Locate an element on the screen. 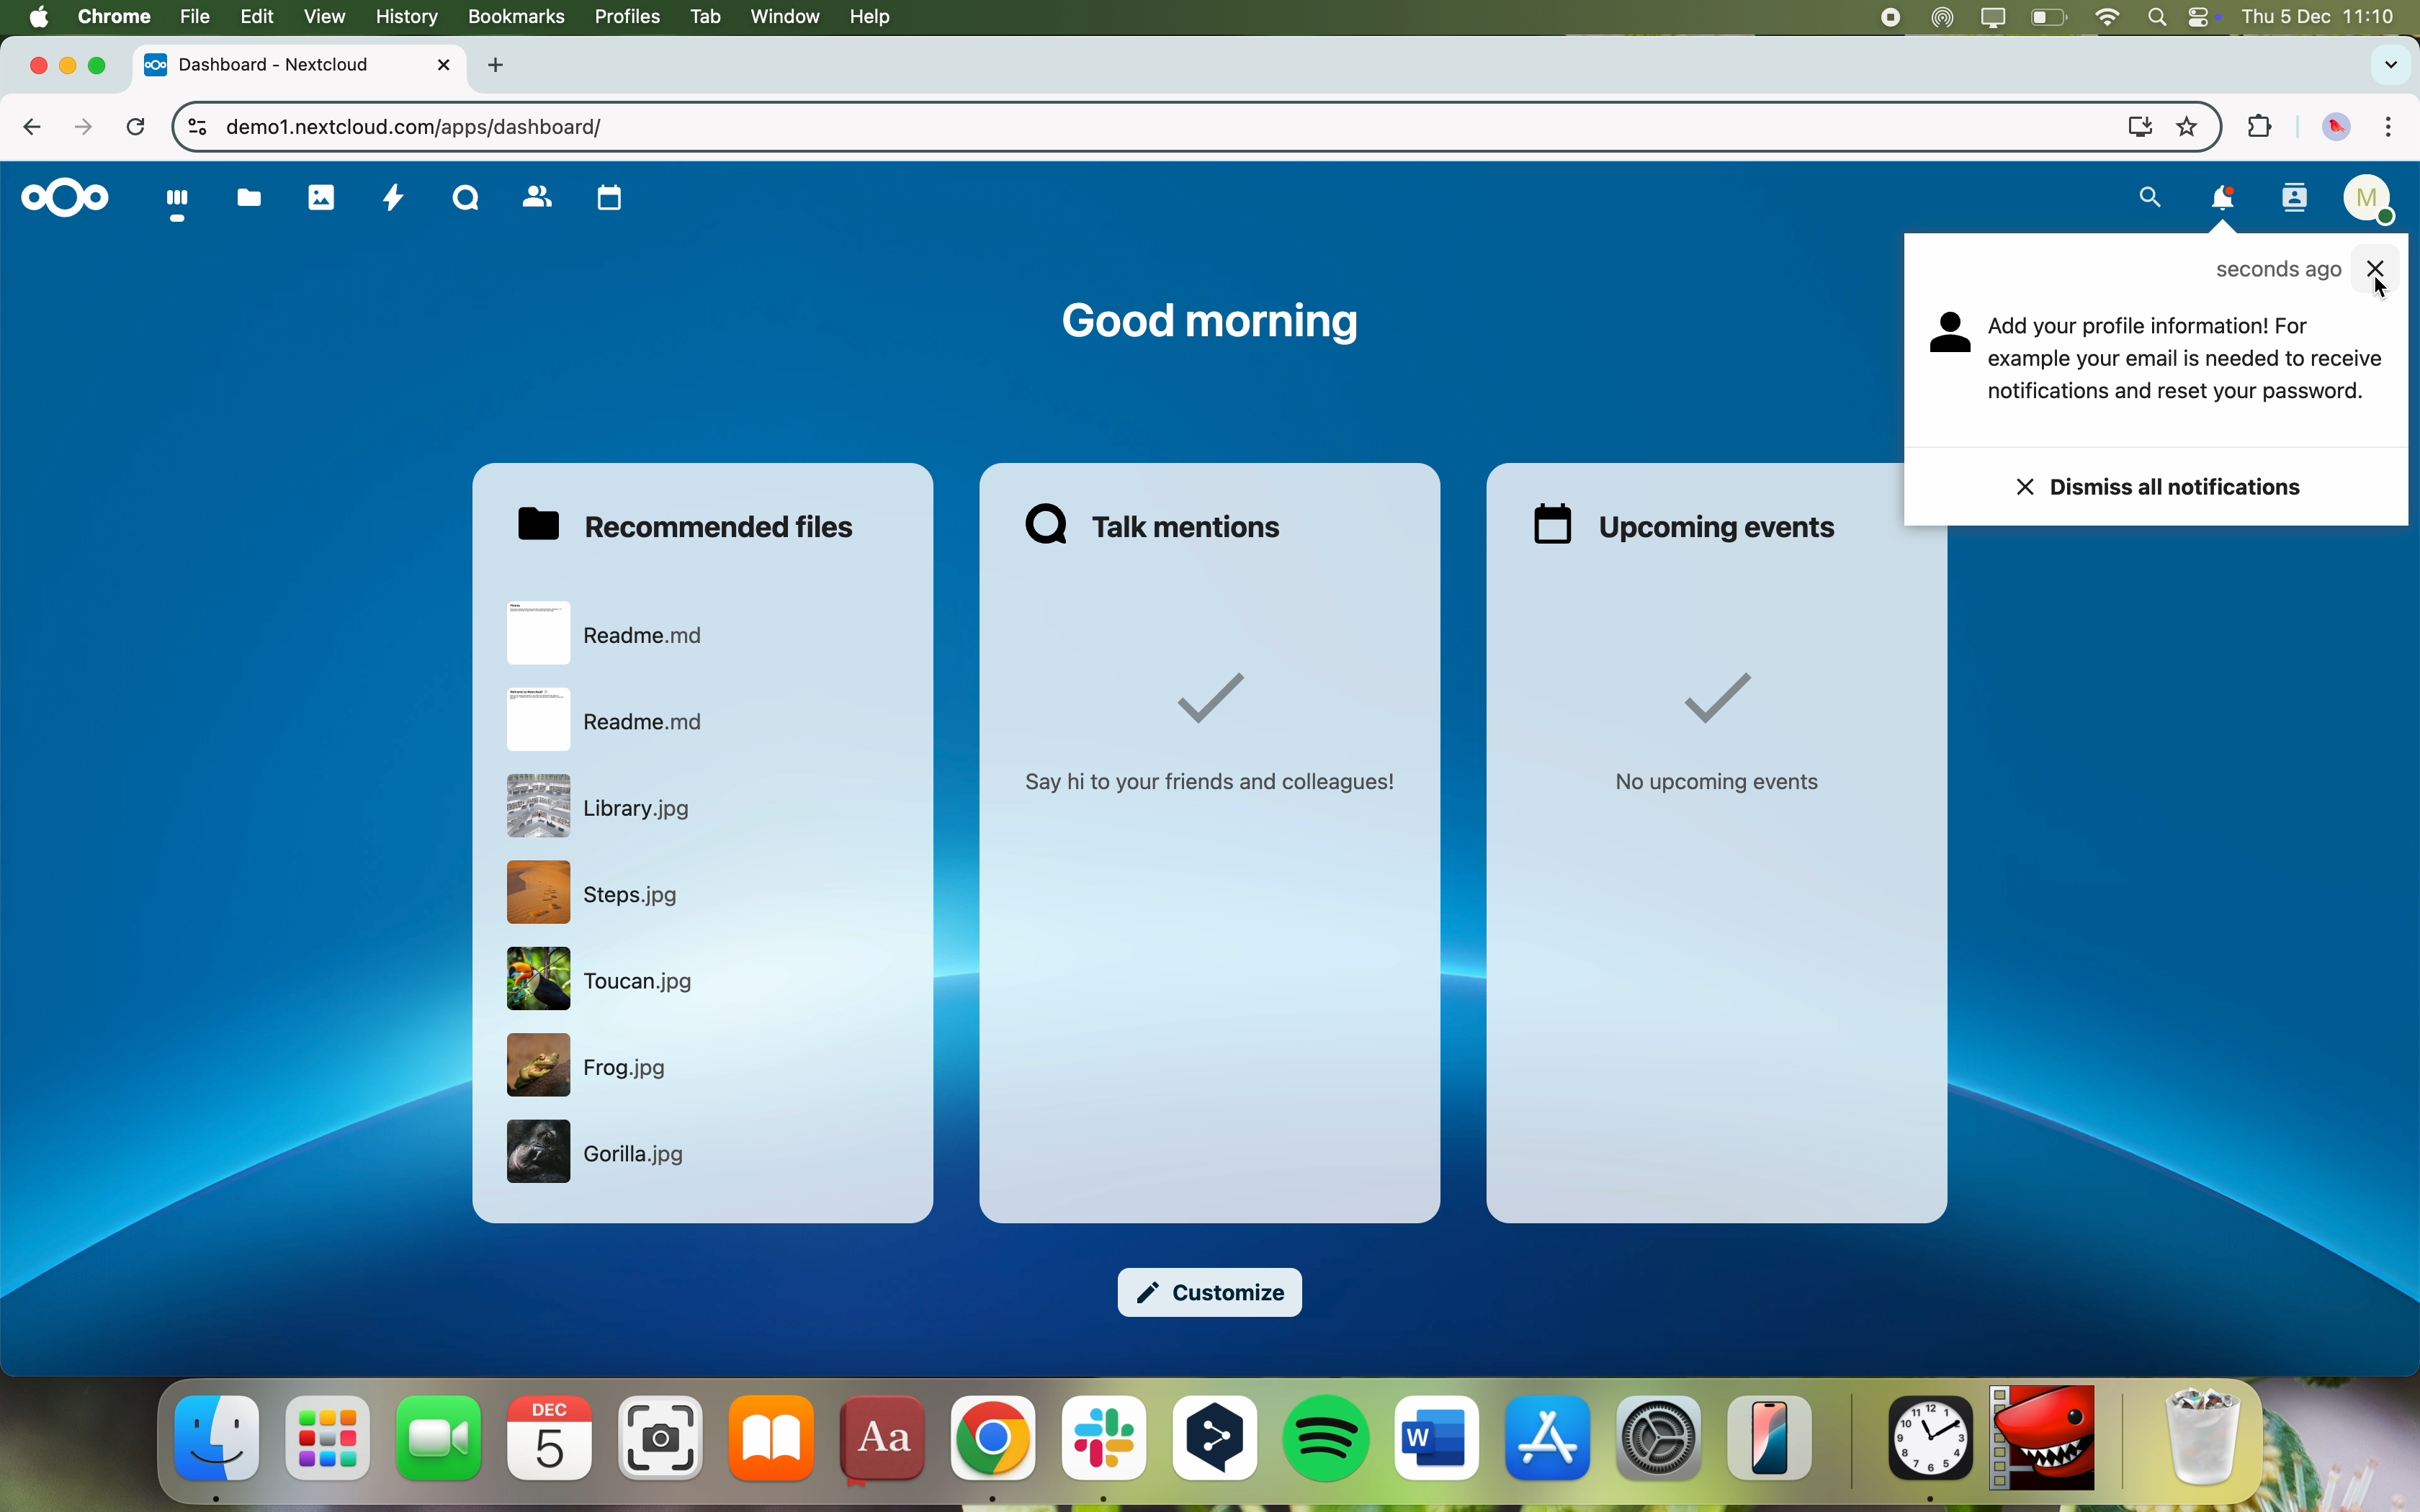 The height and width of the screenshot is (1512, 2420). documents is located at coordinates (248, 198).